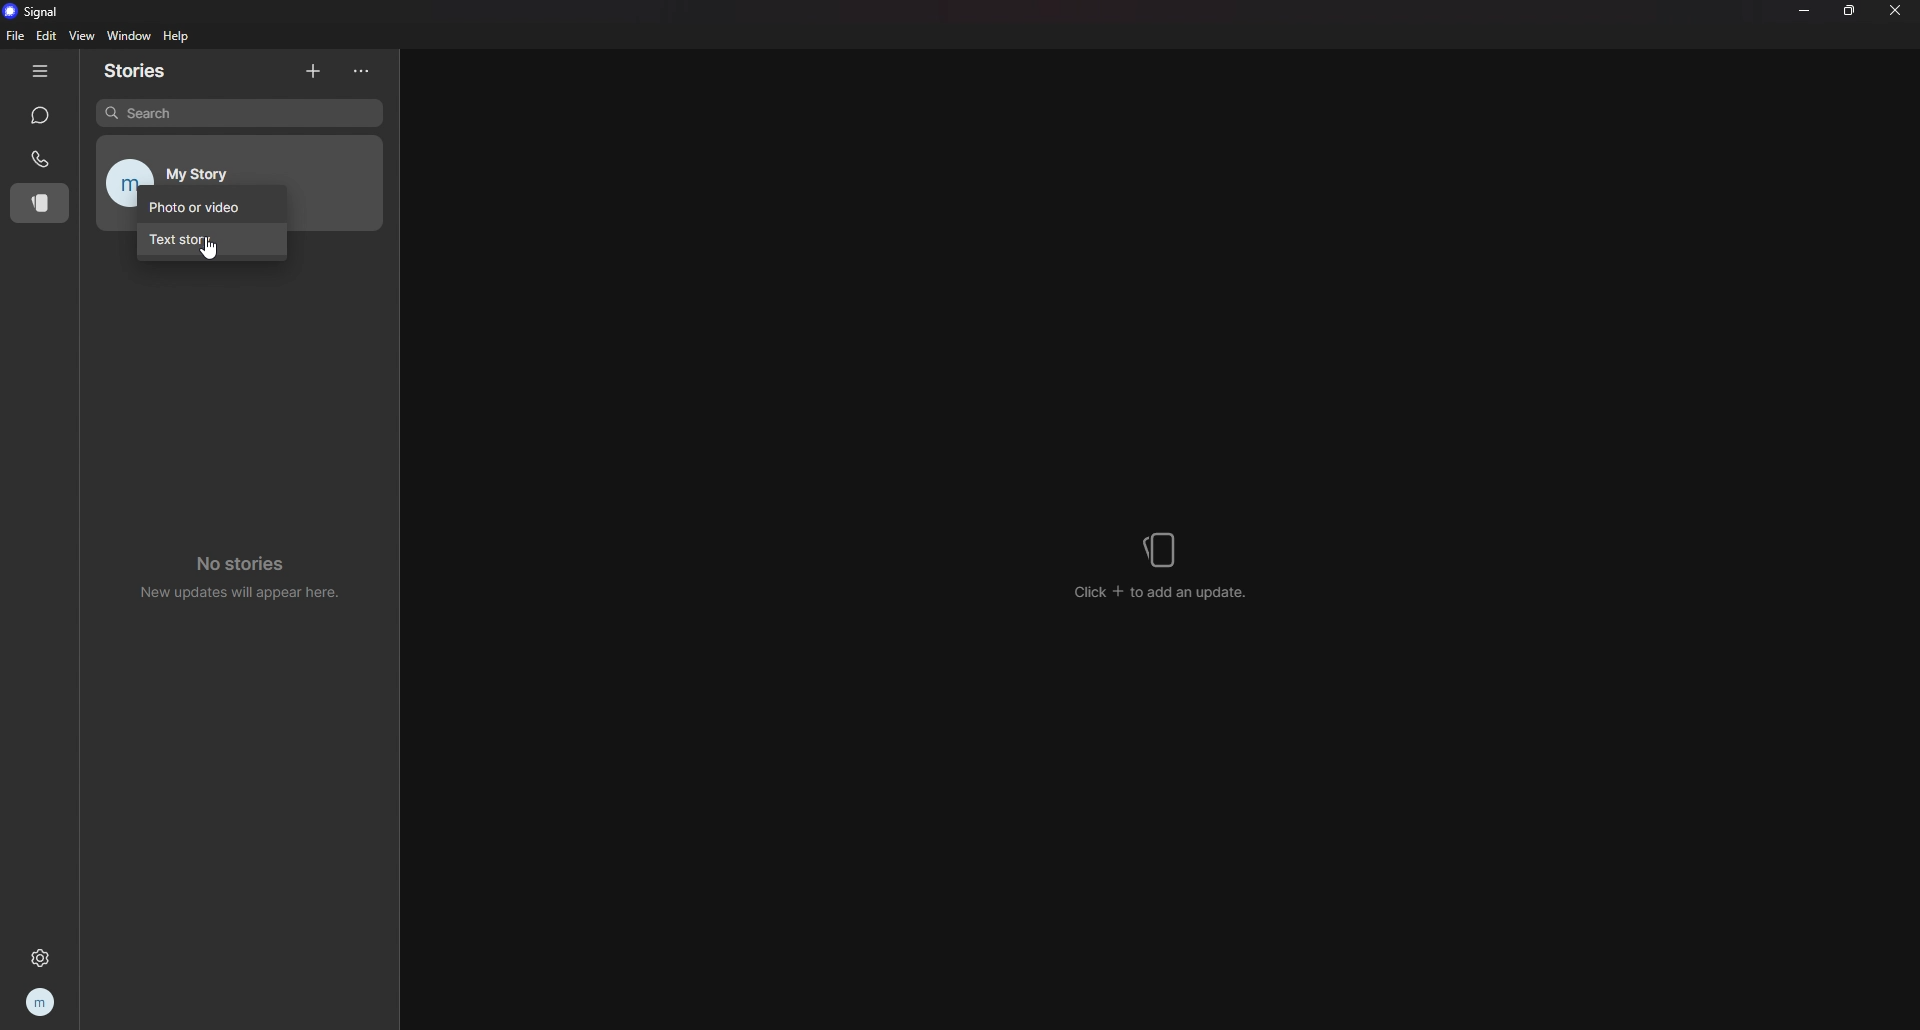  I want to click on text story, so click(210, 241).